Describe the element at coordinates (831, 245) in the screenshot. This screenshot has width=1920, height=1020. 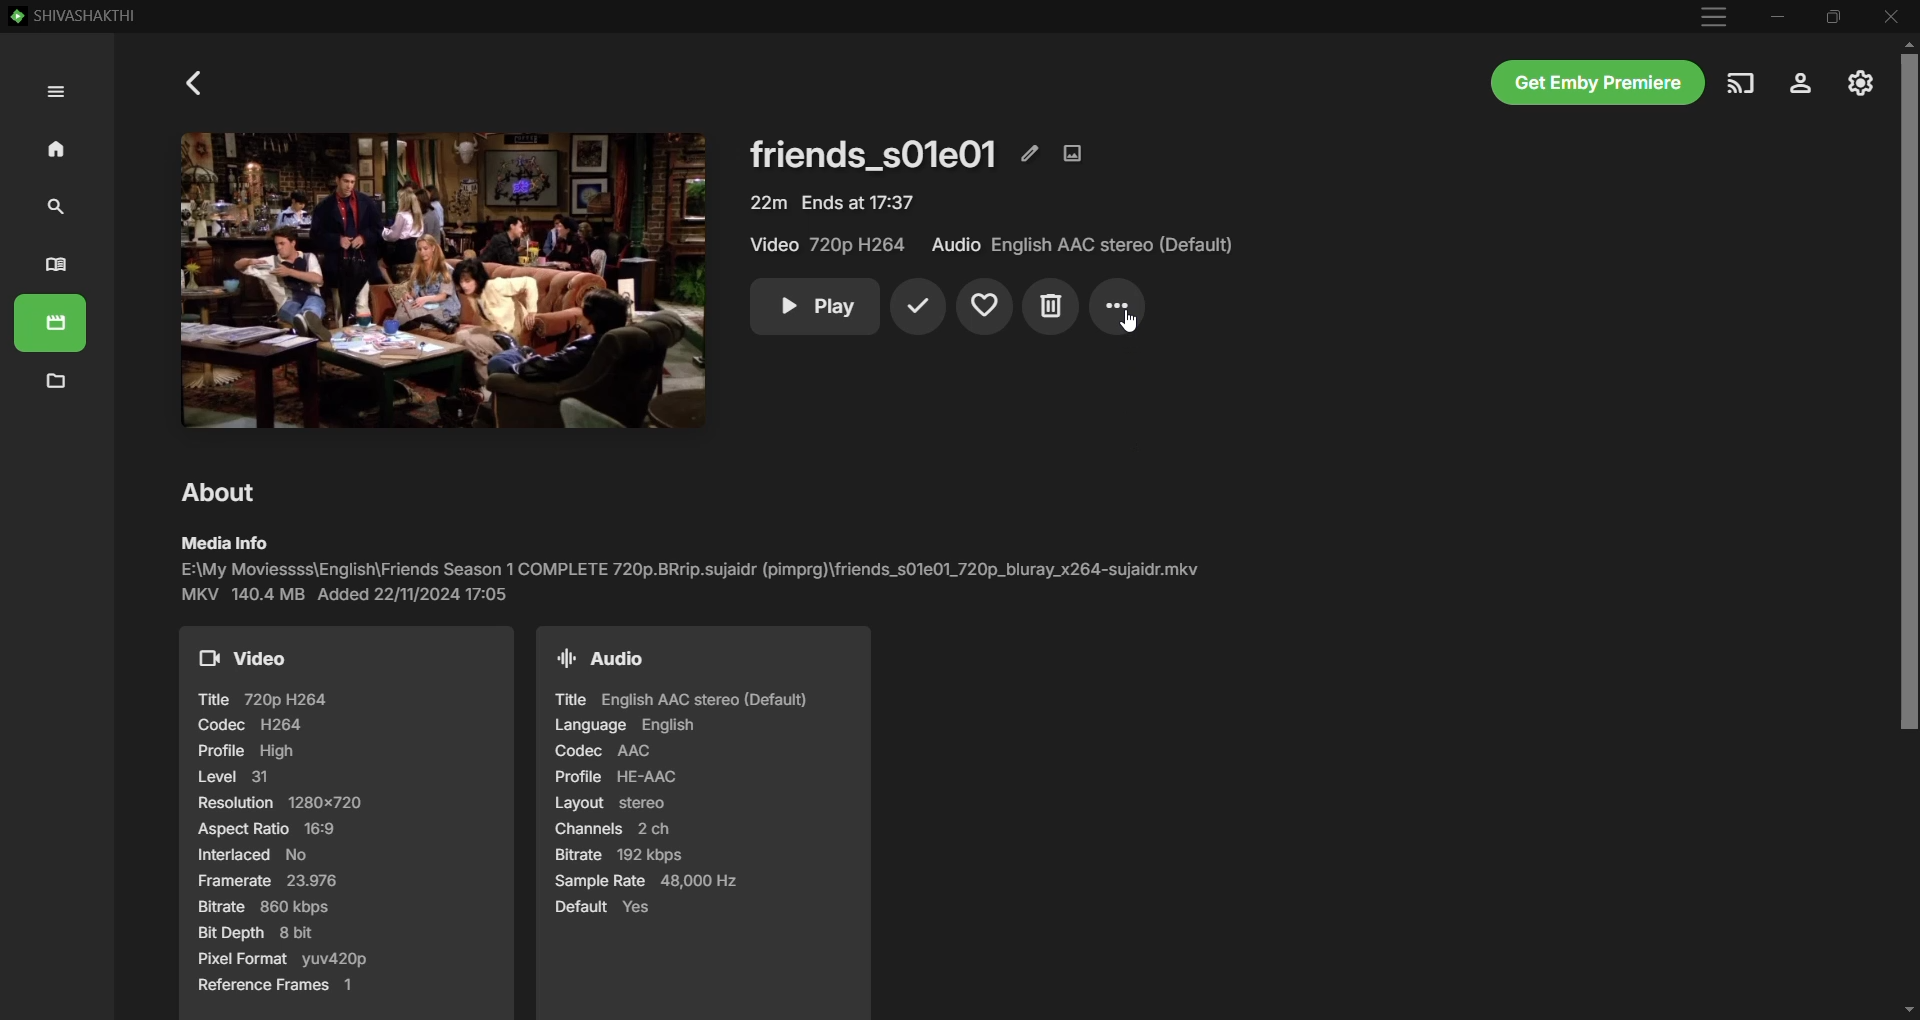
I see `Video Quality` at that location.